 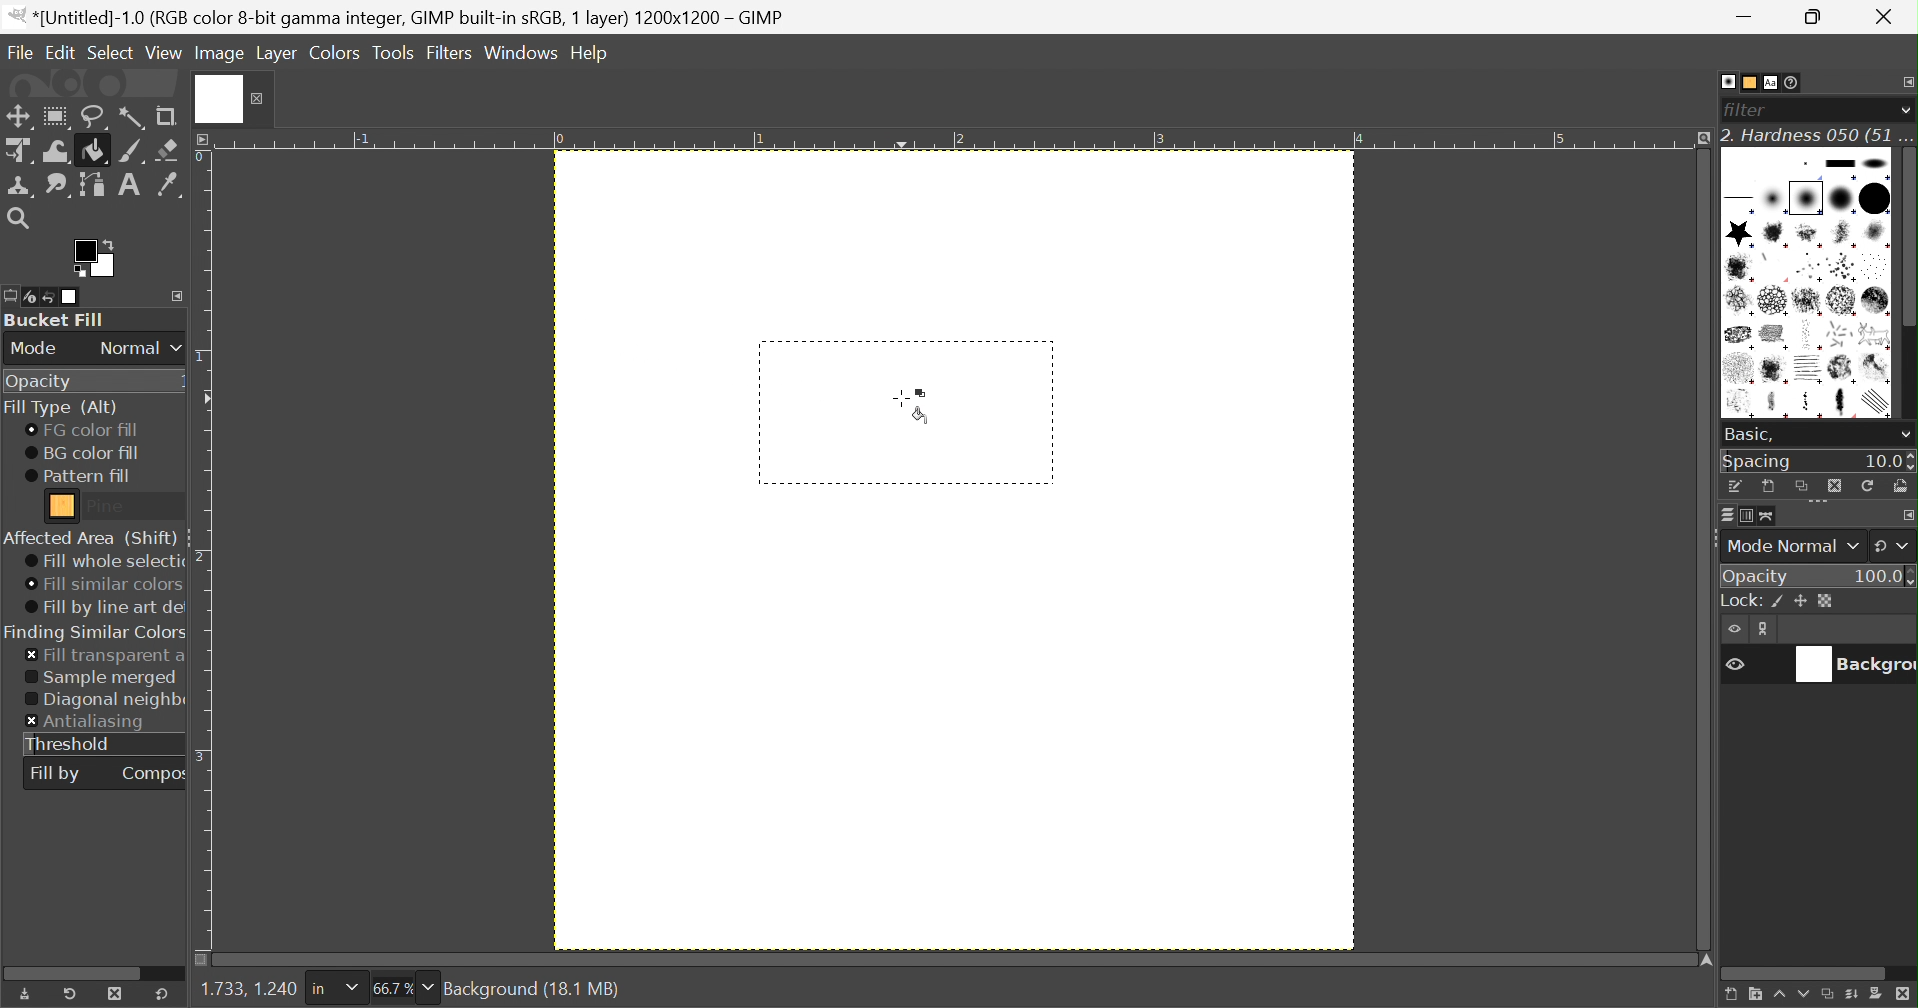 I want to click on Drop image file hereto open them, so click(x=90, y=83).